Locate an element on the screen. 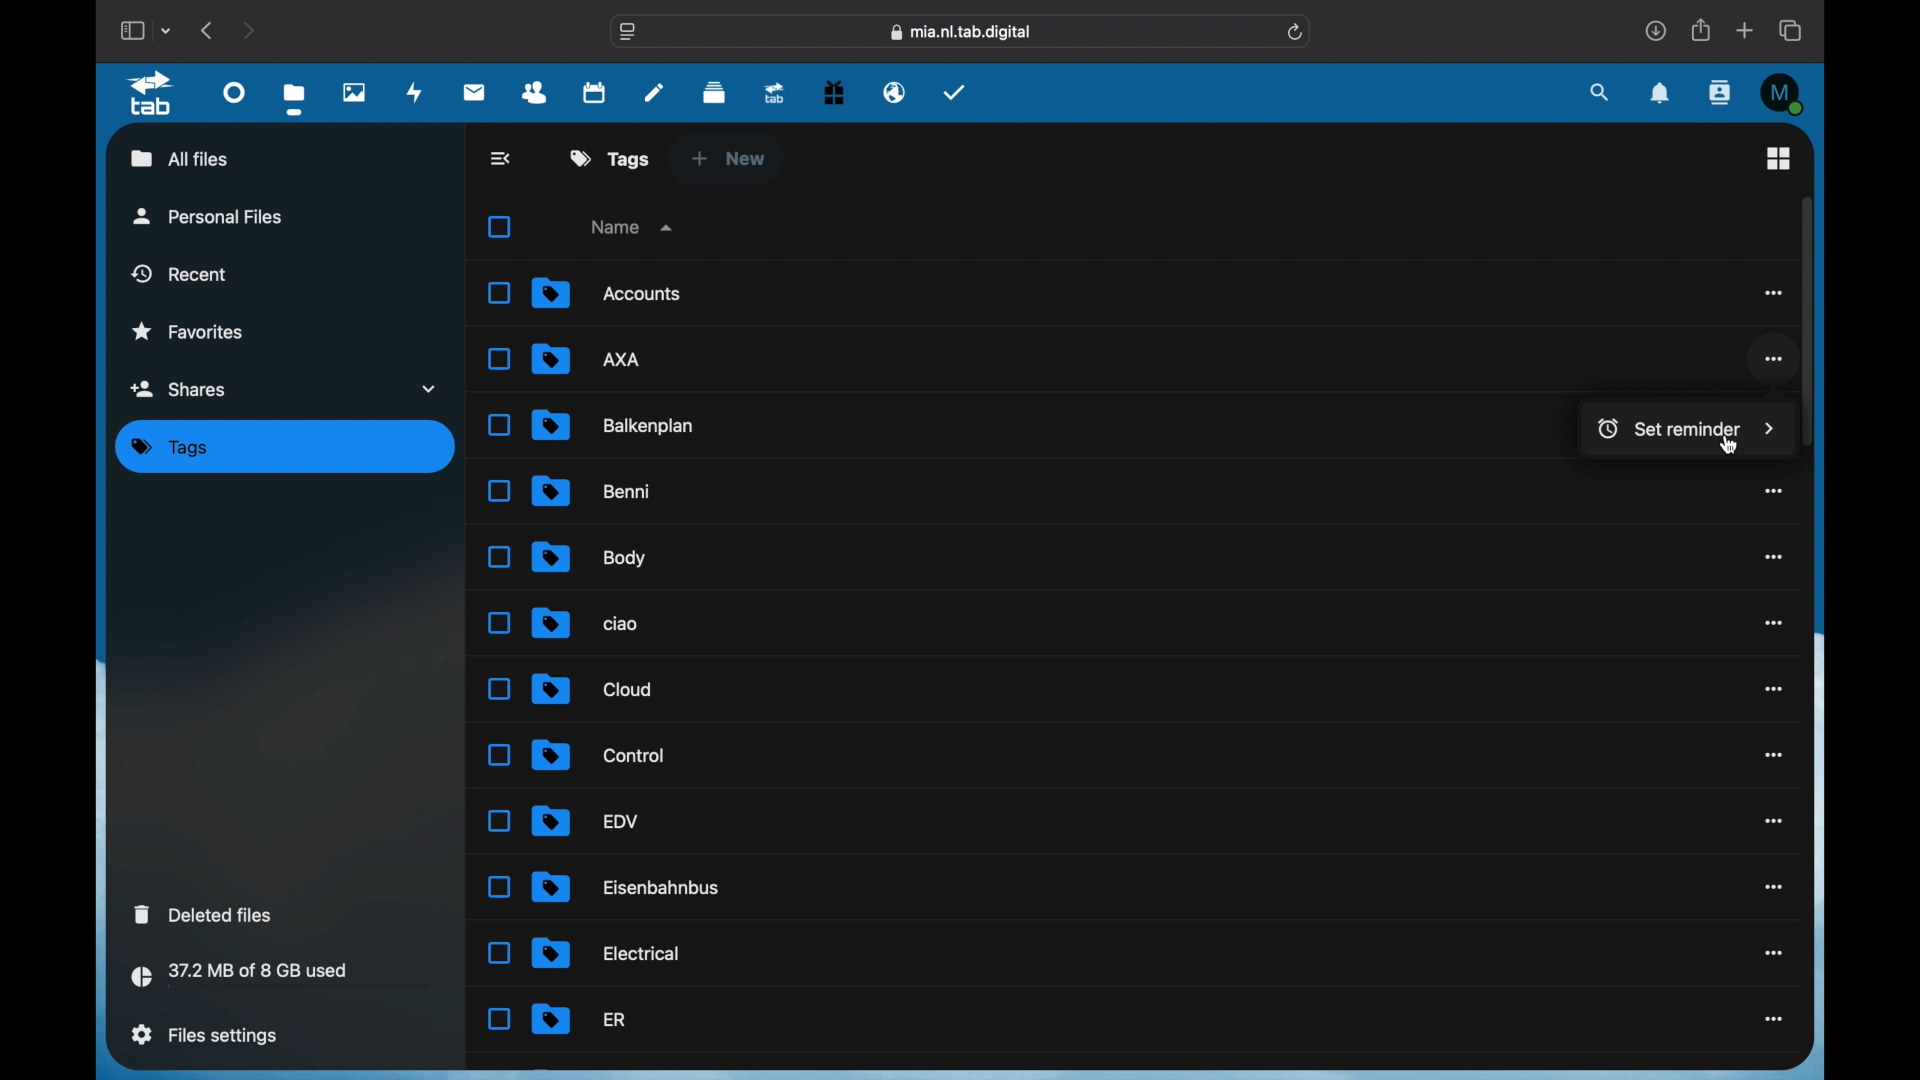 Image resolution: width=1920 pixels, height=1080 pixels. all files is located at coordinates (179, 158).